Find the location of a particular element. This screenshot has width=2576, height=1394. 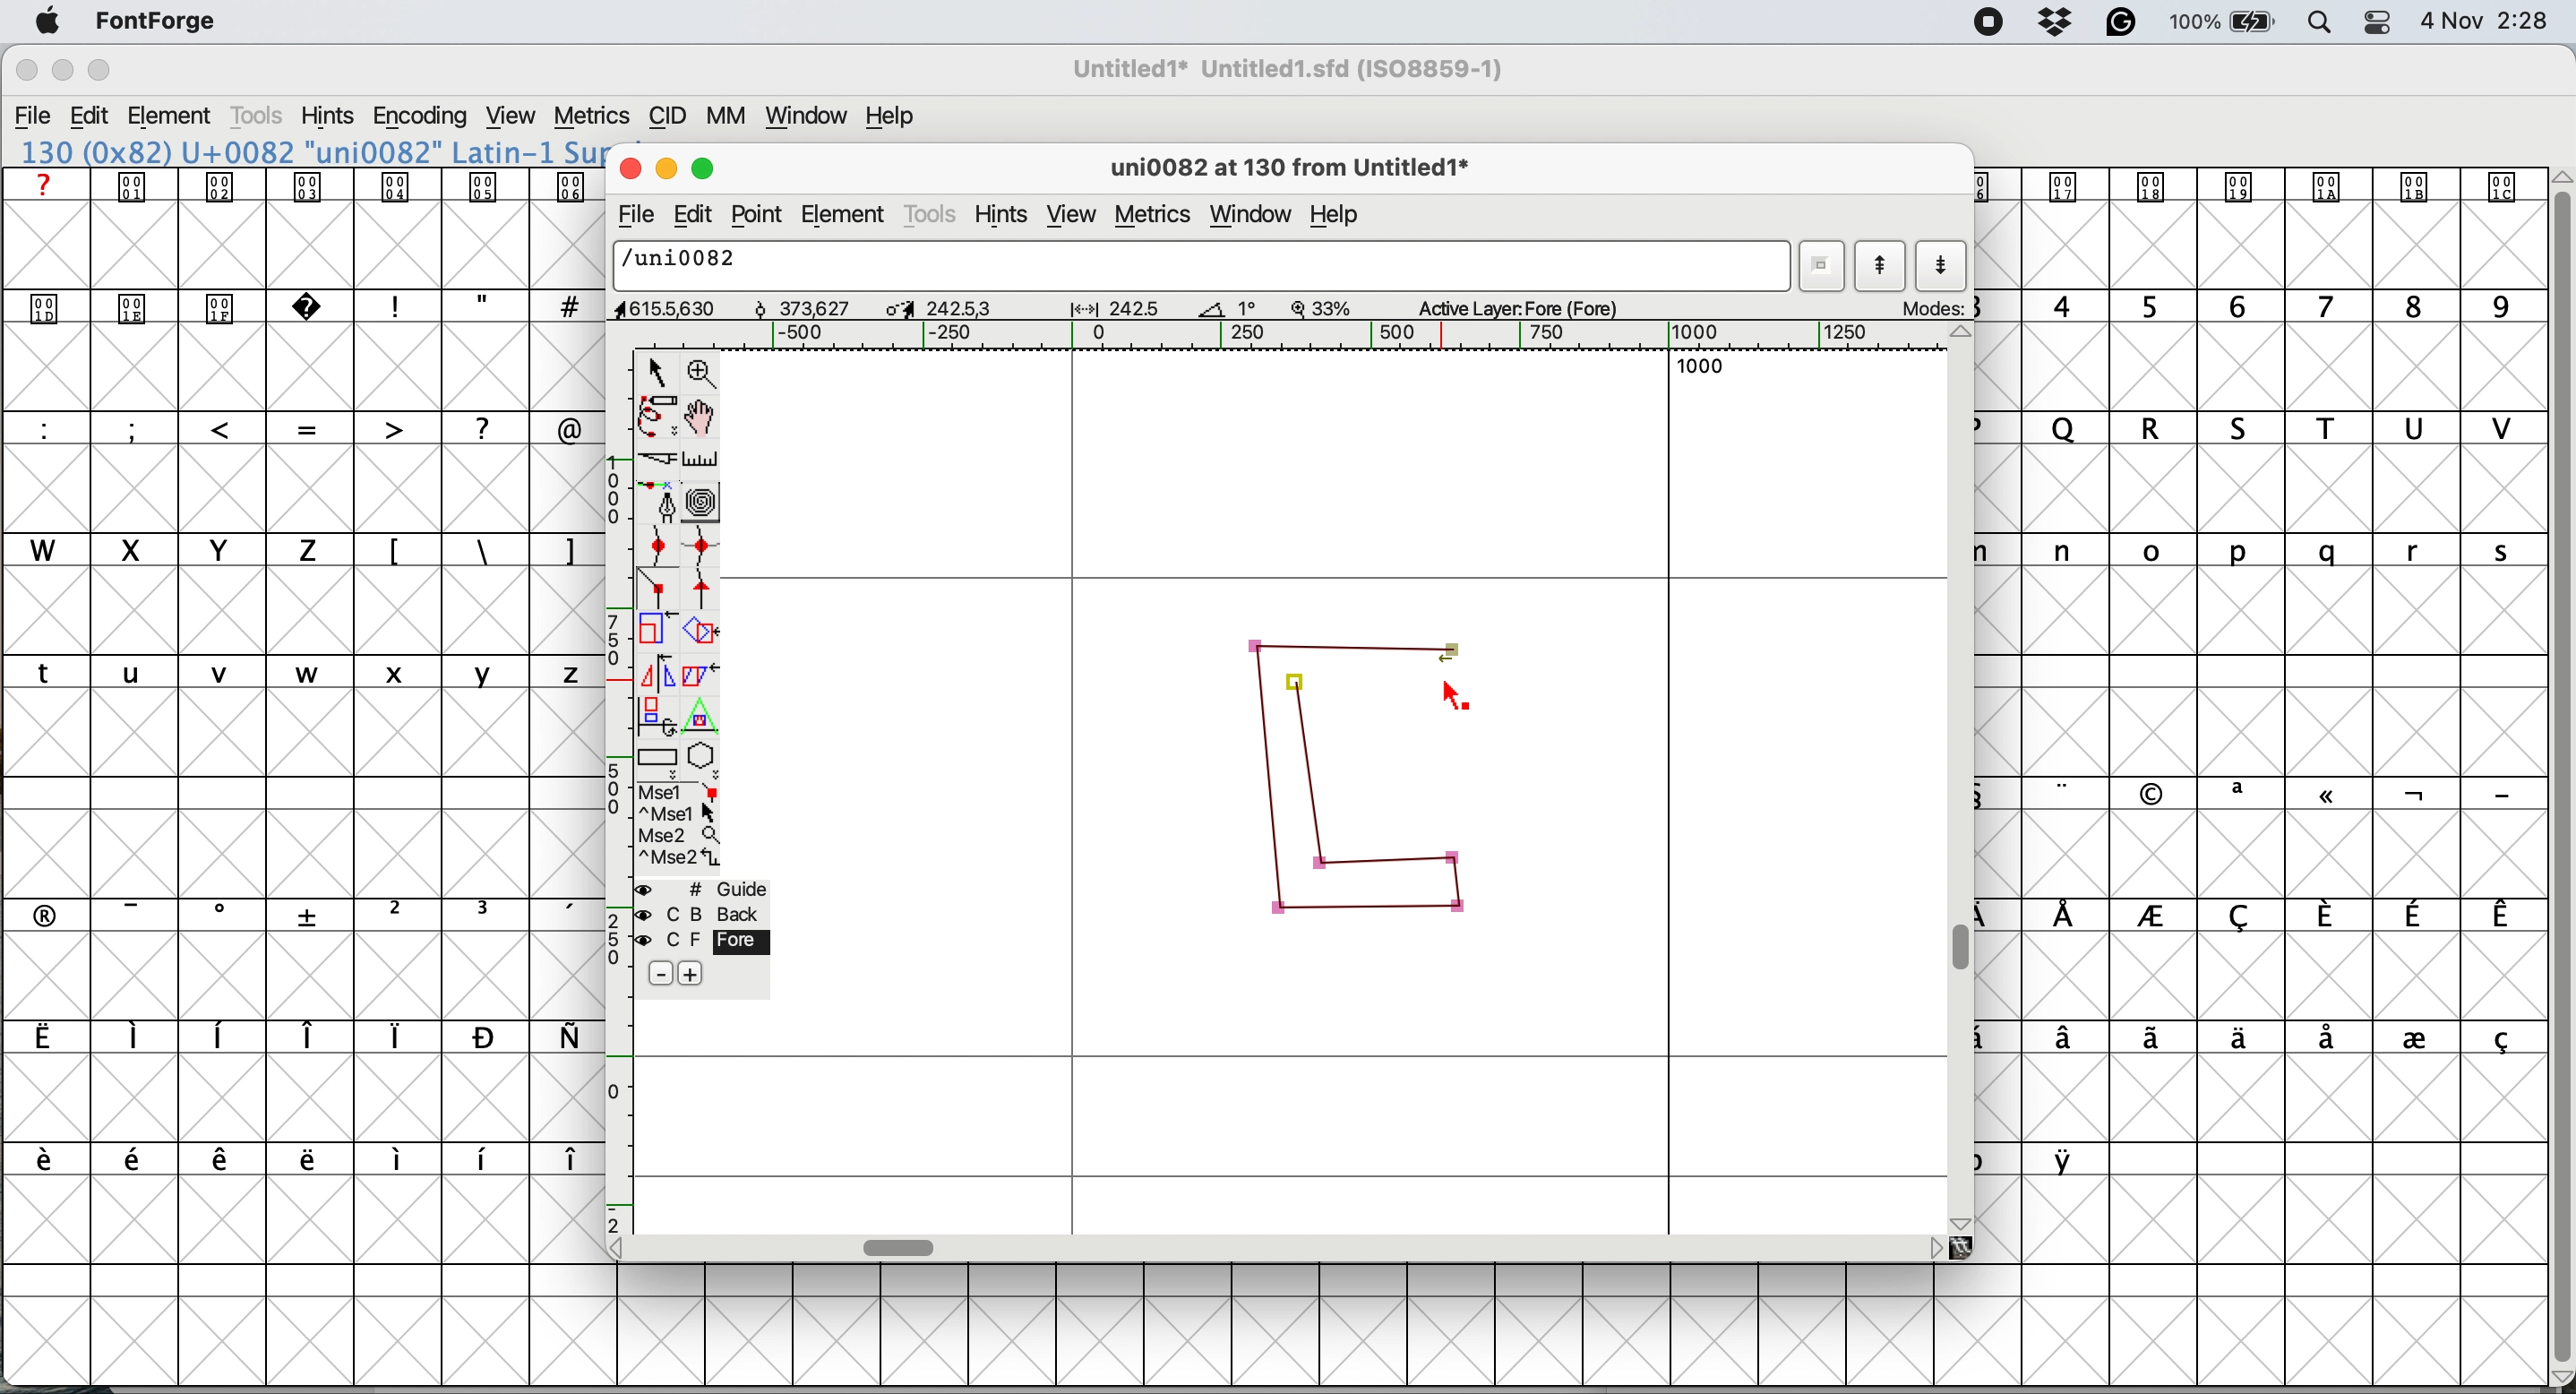

help is located at coordinates (1340, 218).